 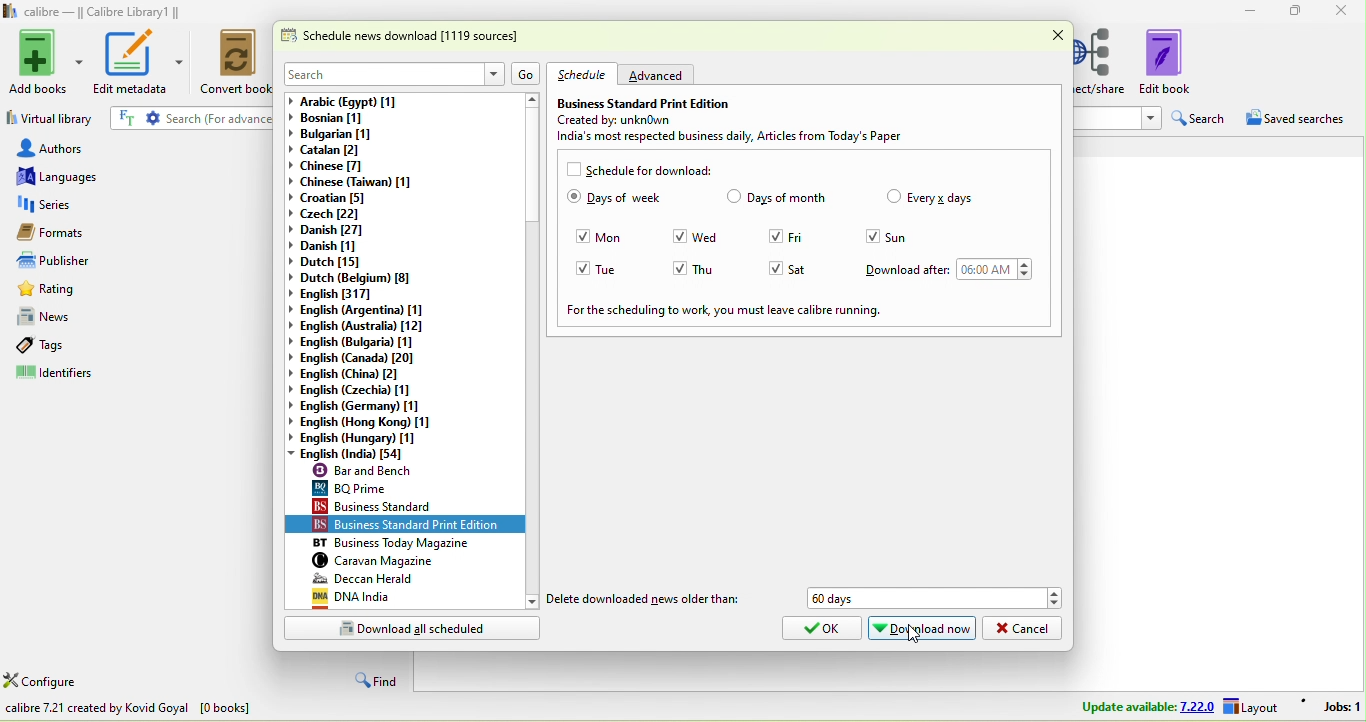 What do you see at coordinates (661, 75) in the screenshot?
I see `advanced` at bounding box center [661, 75].